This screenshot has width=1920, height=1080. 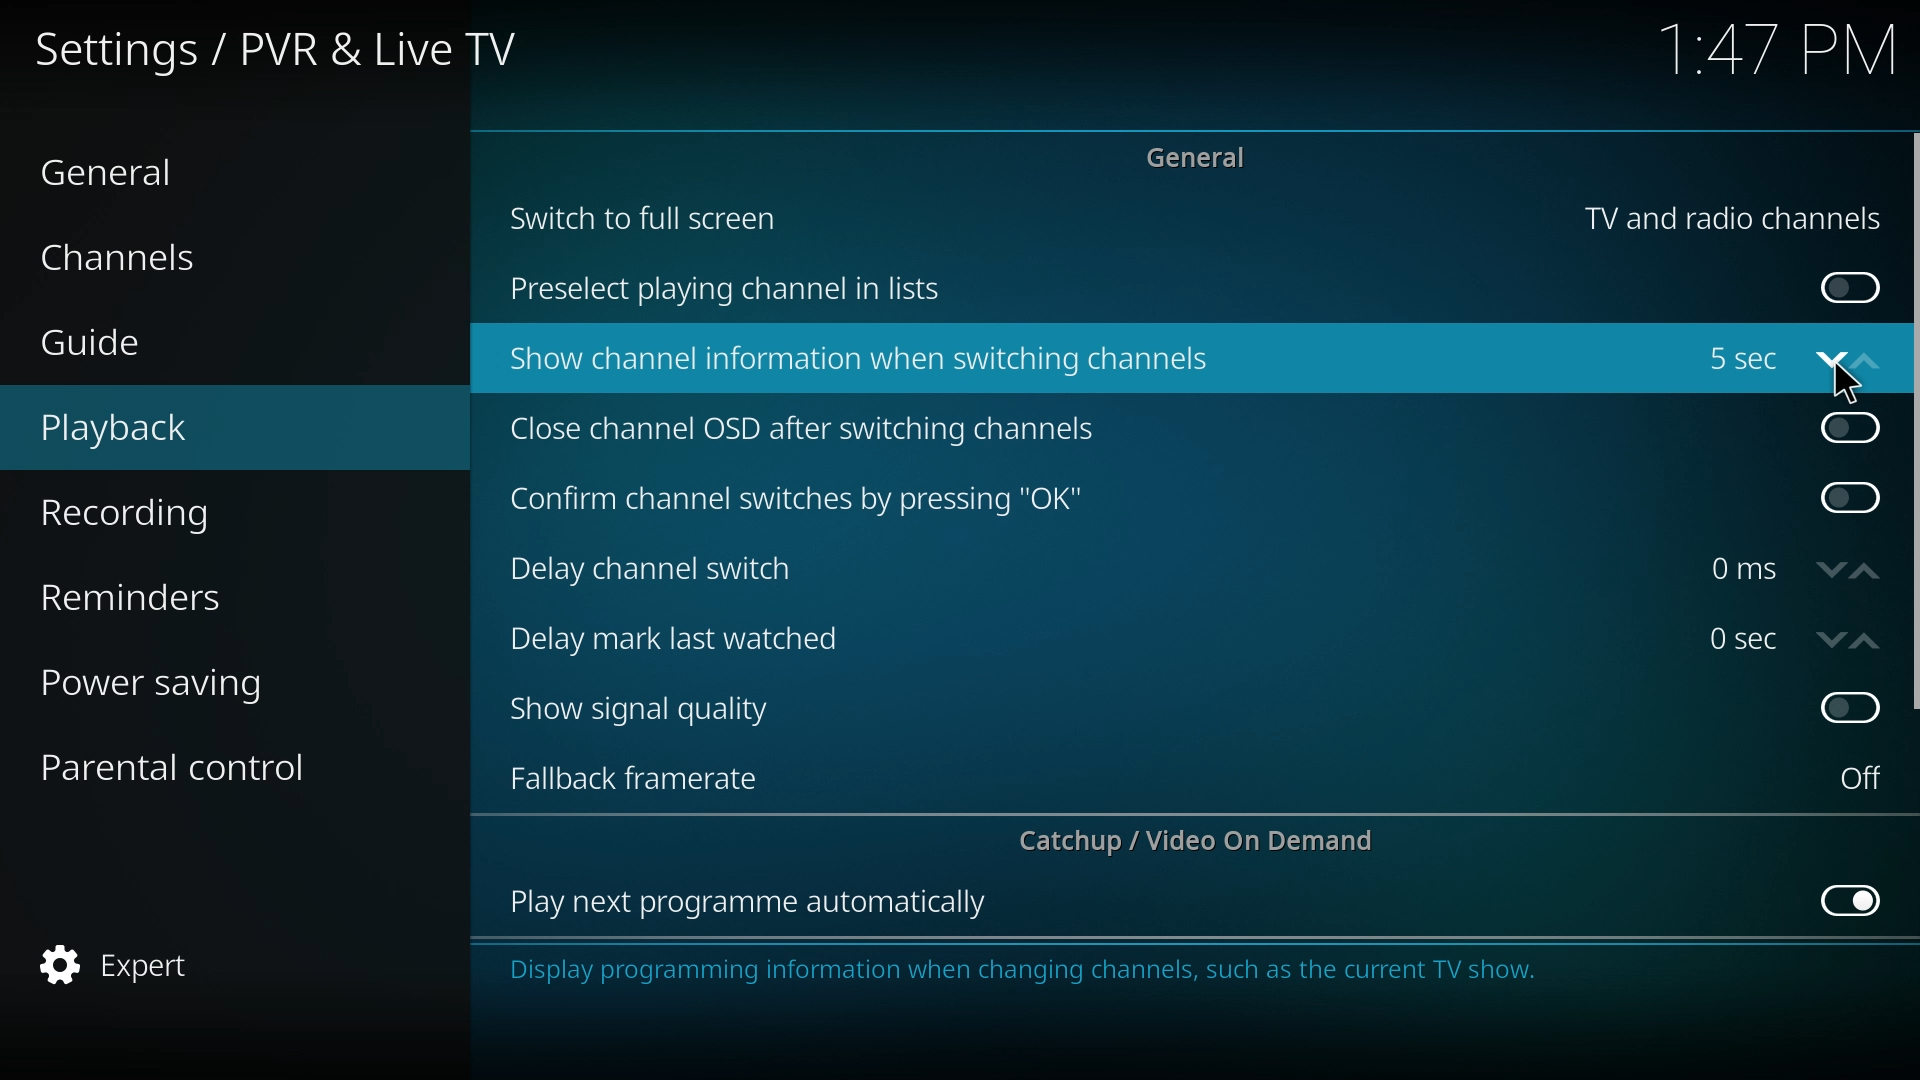 What do you see at coordinates (1854, 898) in the screenshot?
I see `off` at bounding box center [1854, 898].